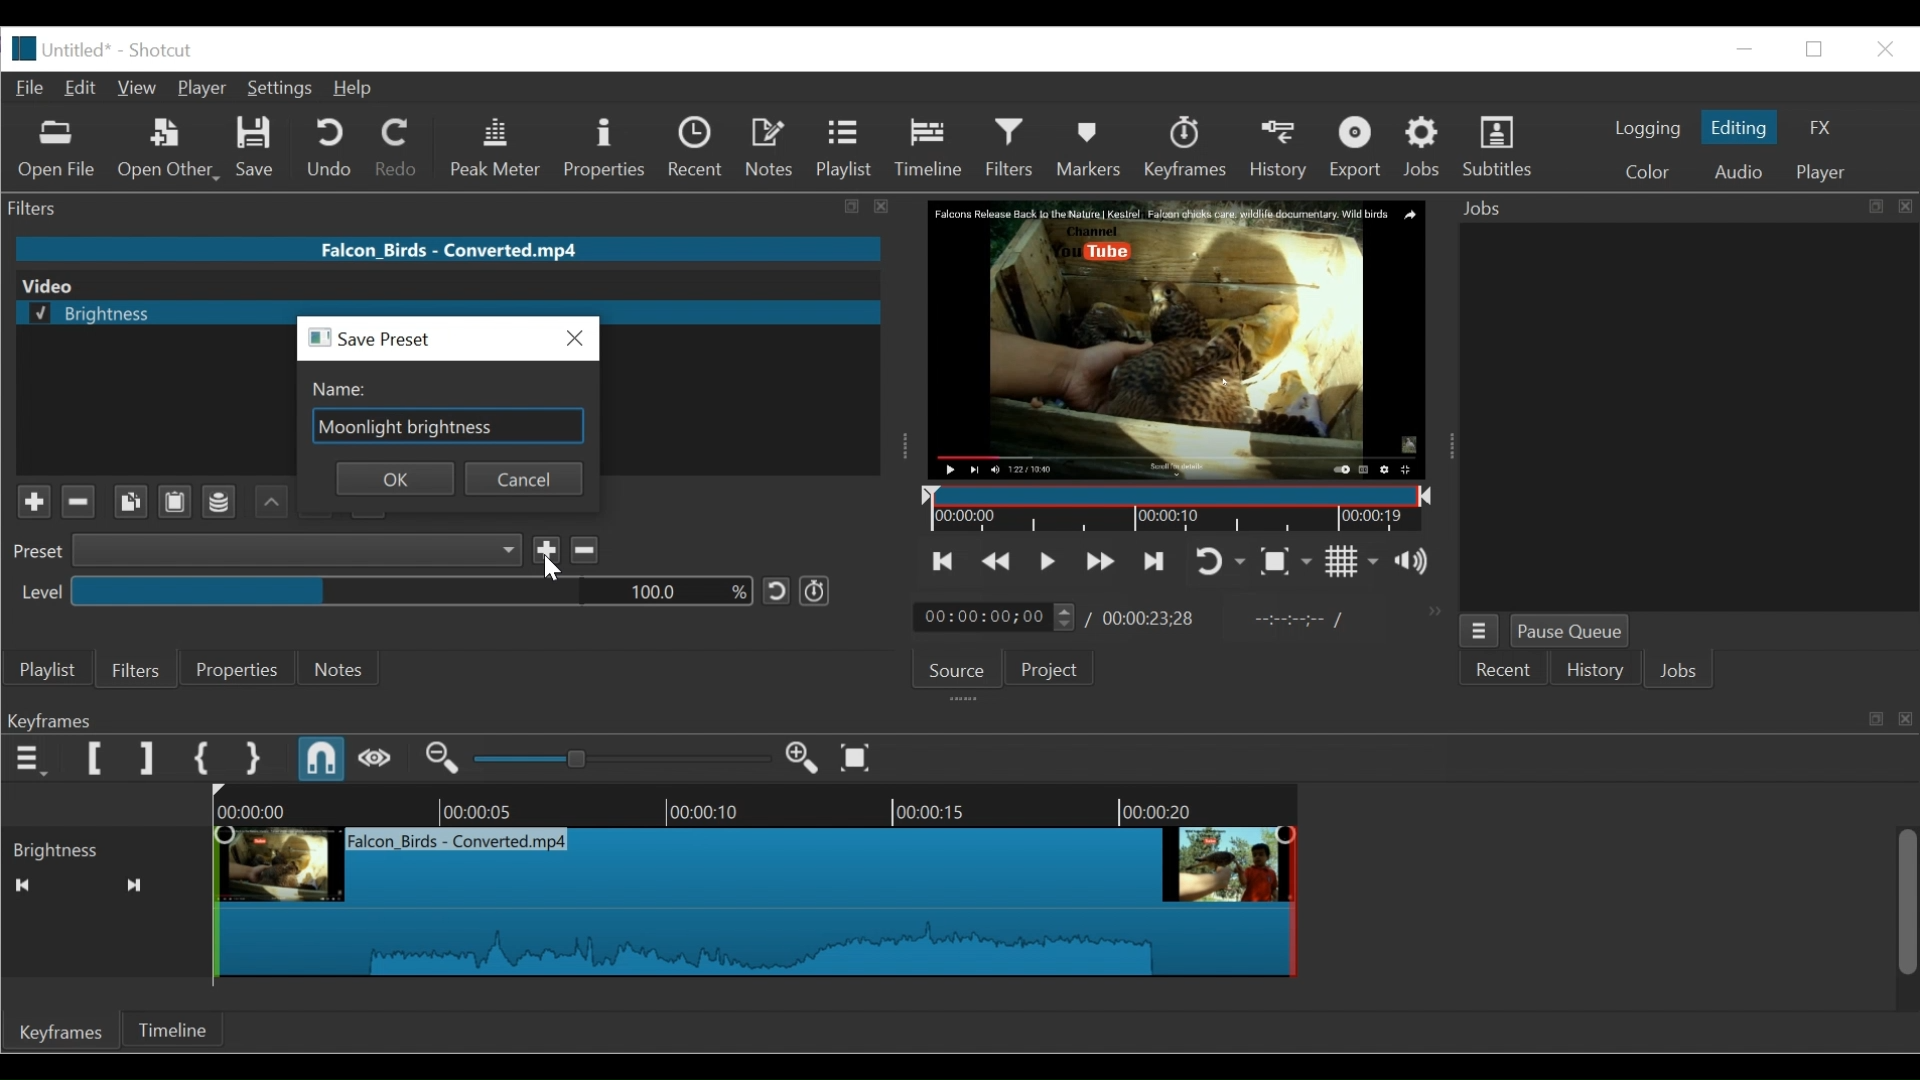 This screenshot has width=1920, height=1080. What do you see at coordinates (410, 590) in the screenshot?
I see `Percentage level` at bounding box center [410, 590].